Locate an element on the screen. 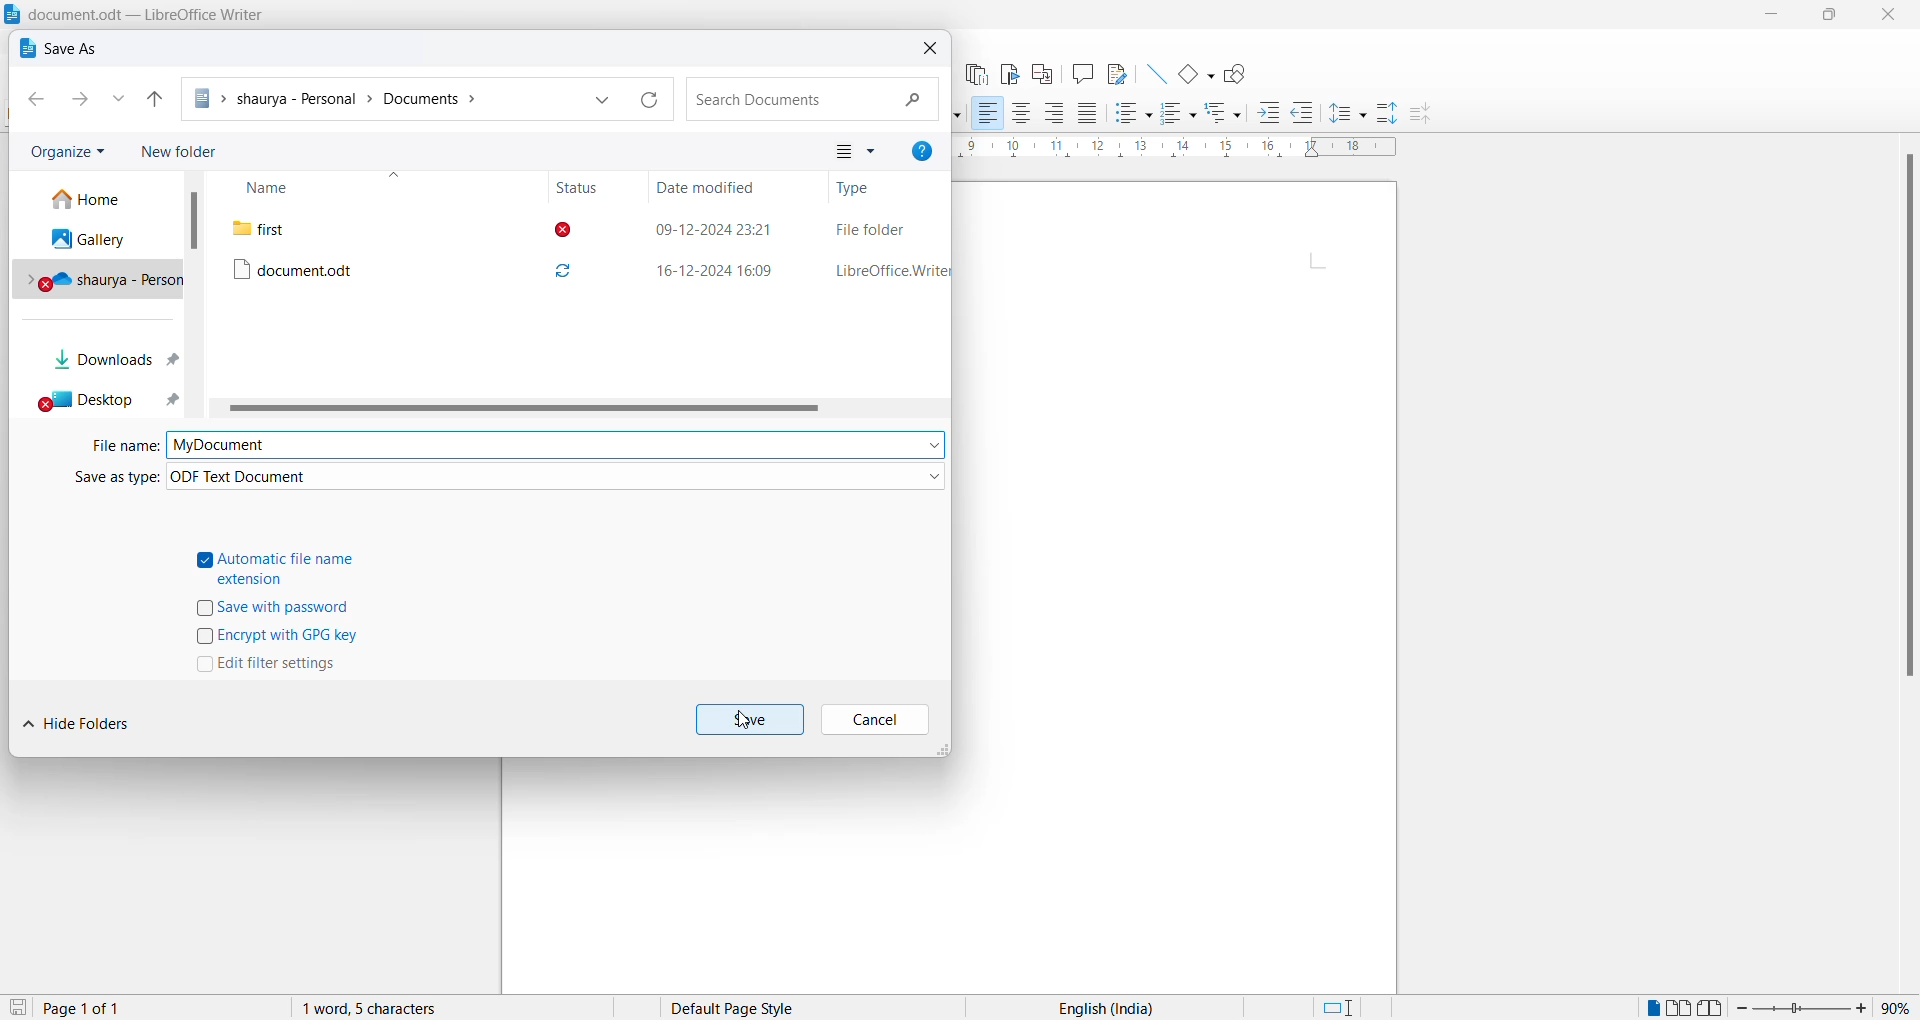  close is located at coordinates (1894, 17).